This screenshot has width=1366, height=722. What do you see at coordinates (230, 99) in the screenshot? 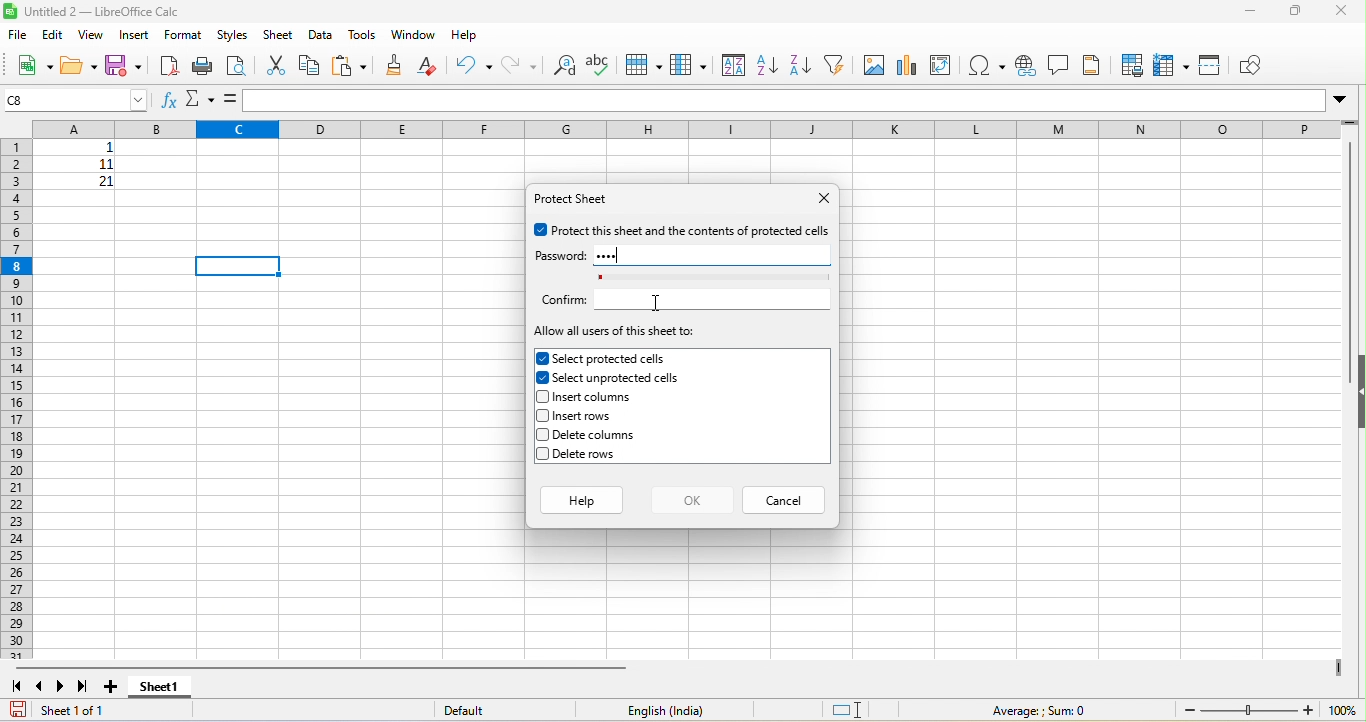
I see `=` at bounding box center [230, 99].